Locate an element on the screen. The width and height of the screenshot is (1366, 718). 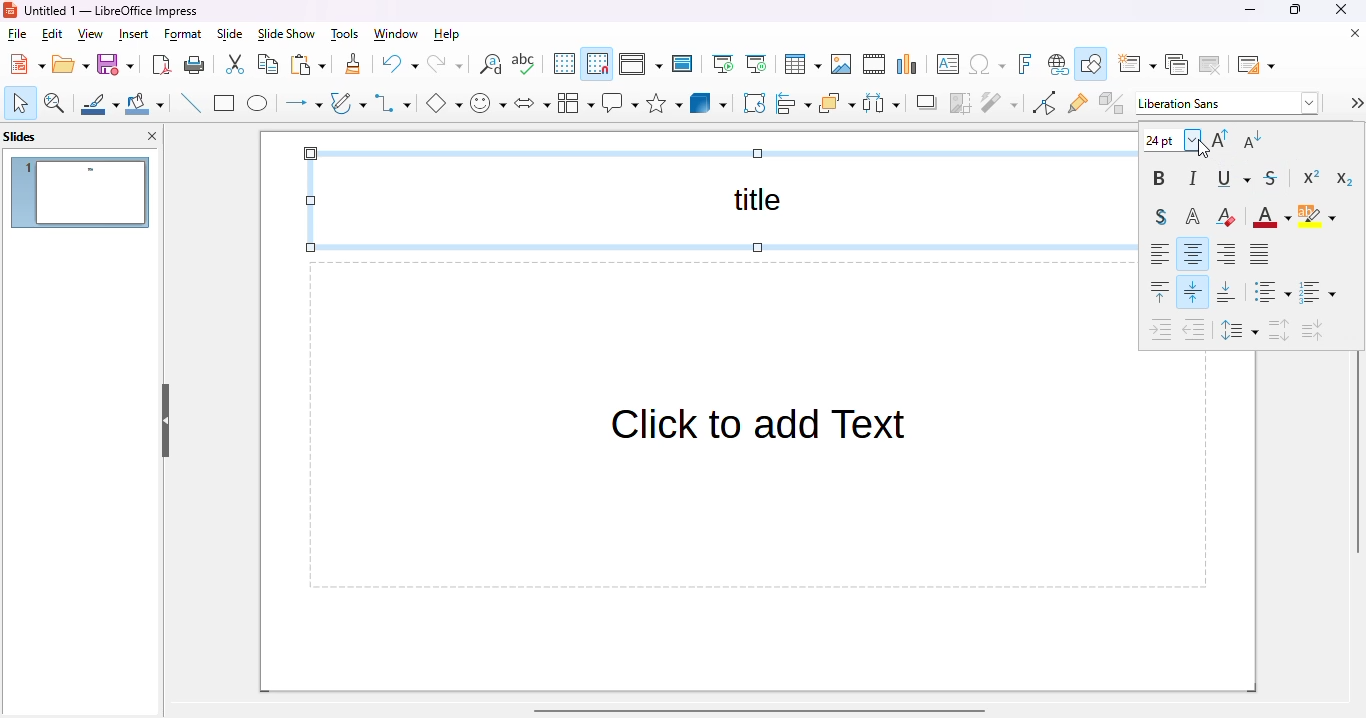
Click to add Text is located at coordinates (712, 476).